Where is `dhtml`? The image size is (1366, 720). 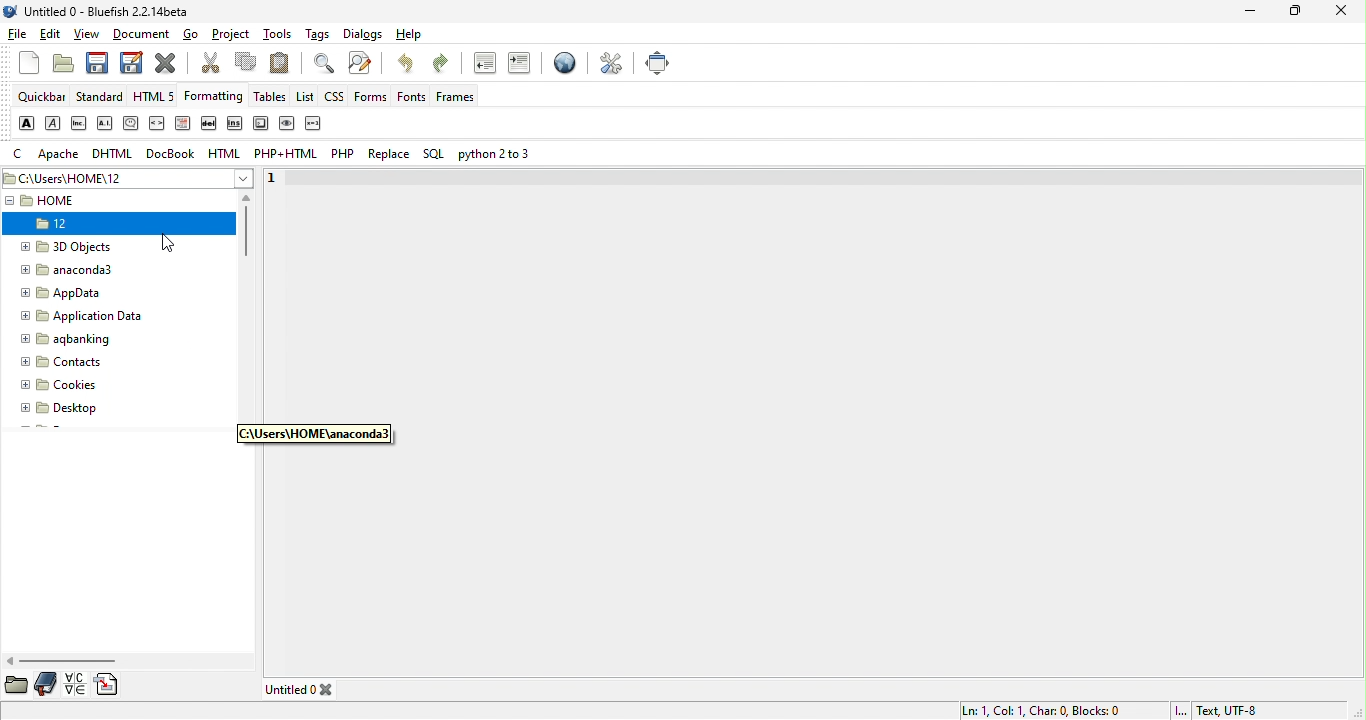 dhtml is located at coordinates (114, 154).